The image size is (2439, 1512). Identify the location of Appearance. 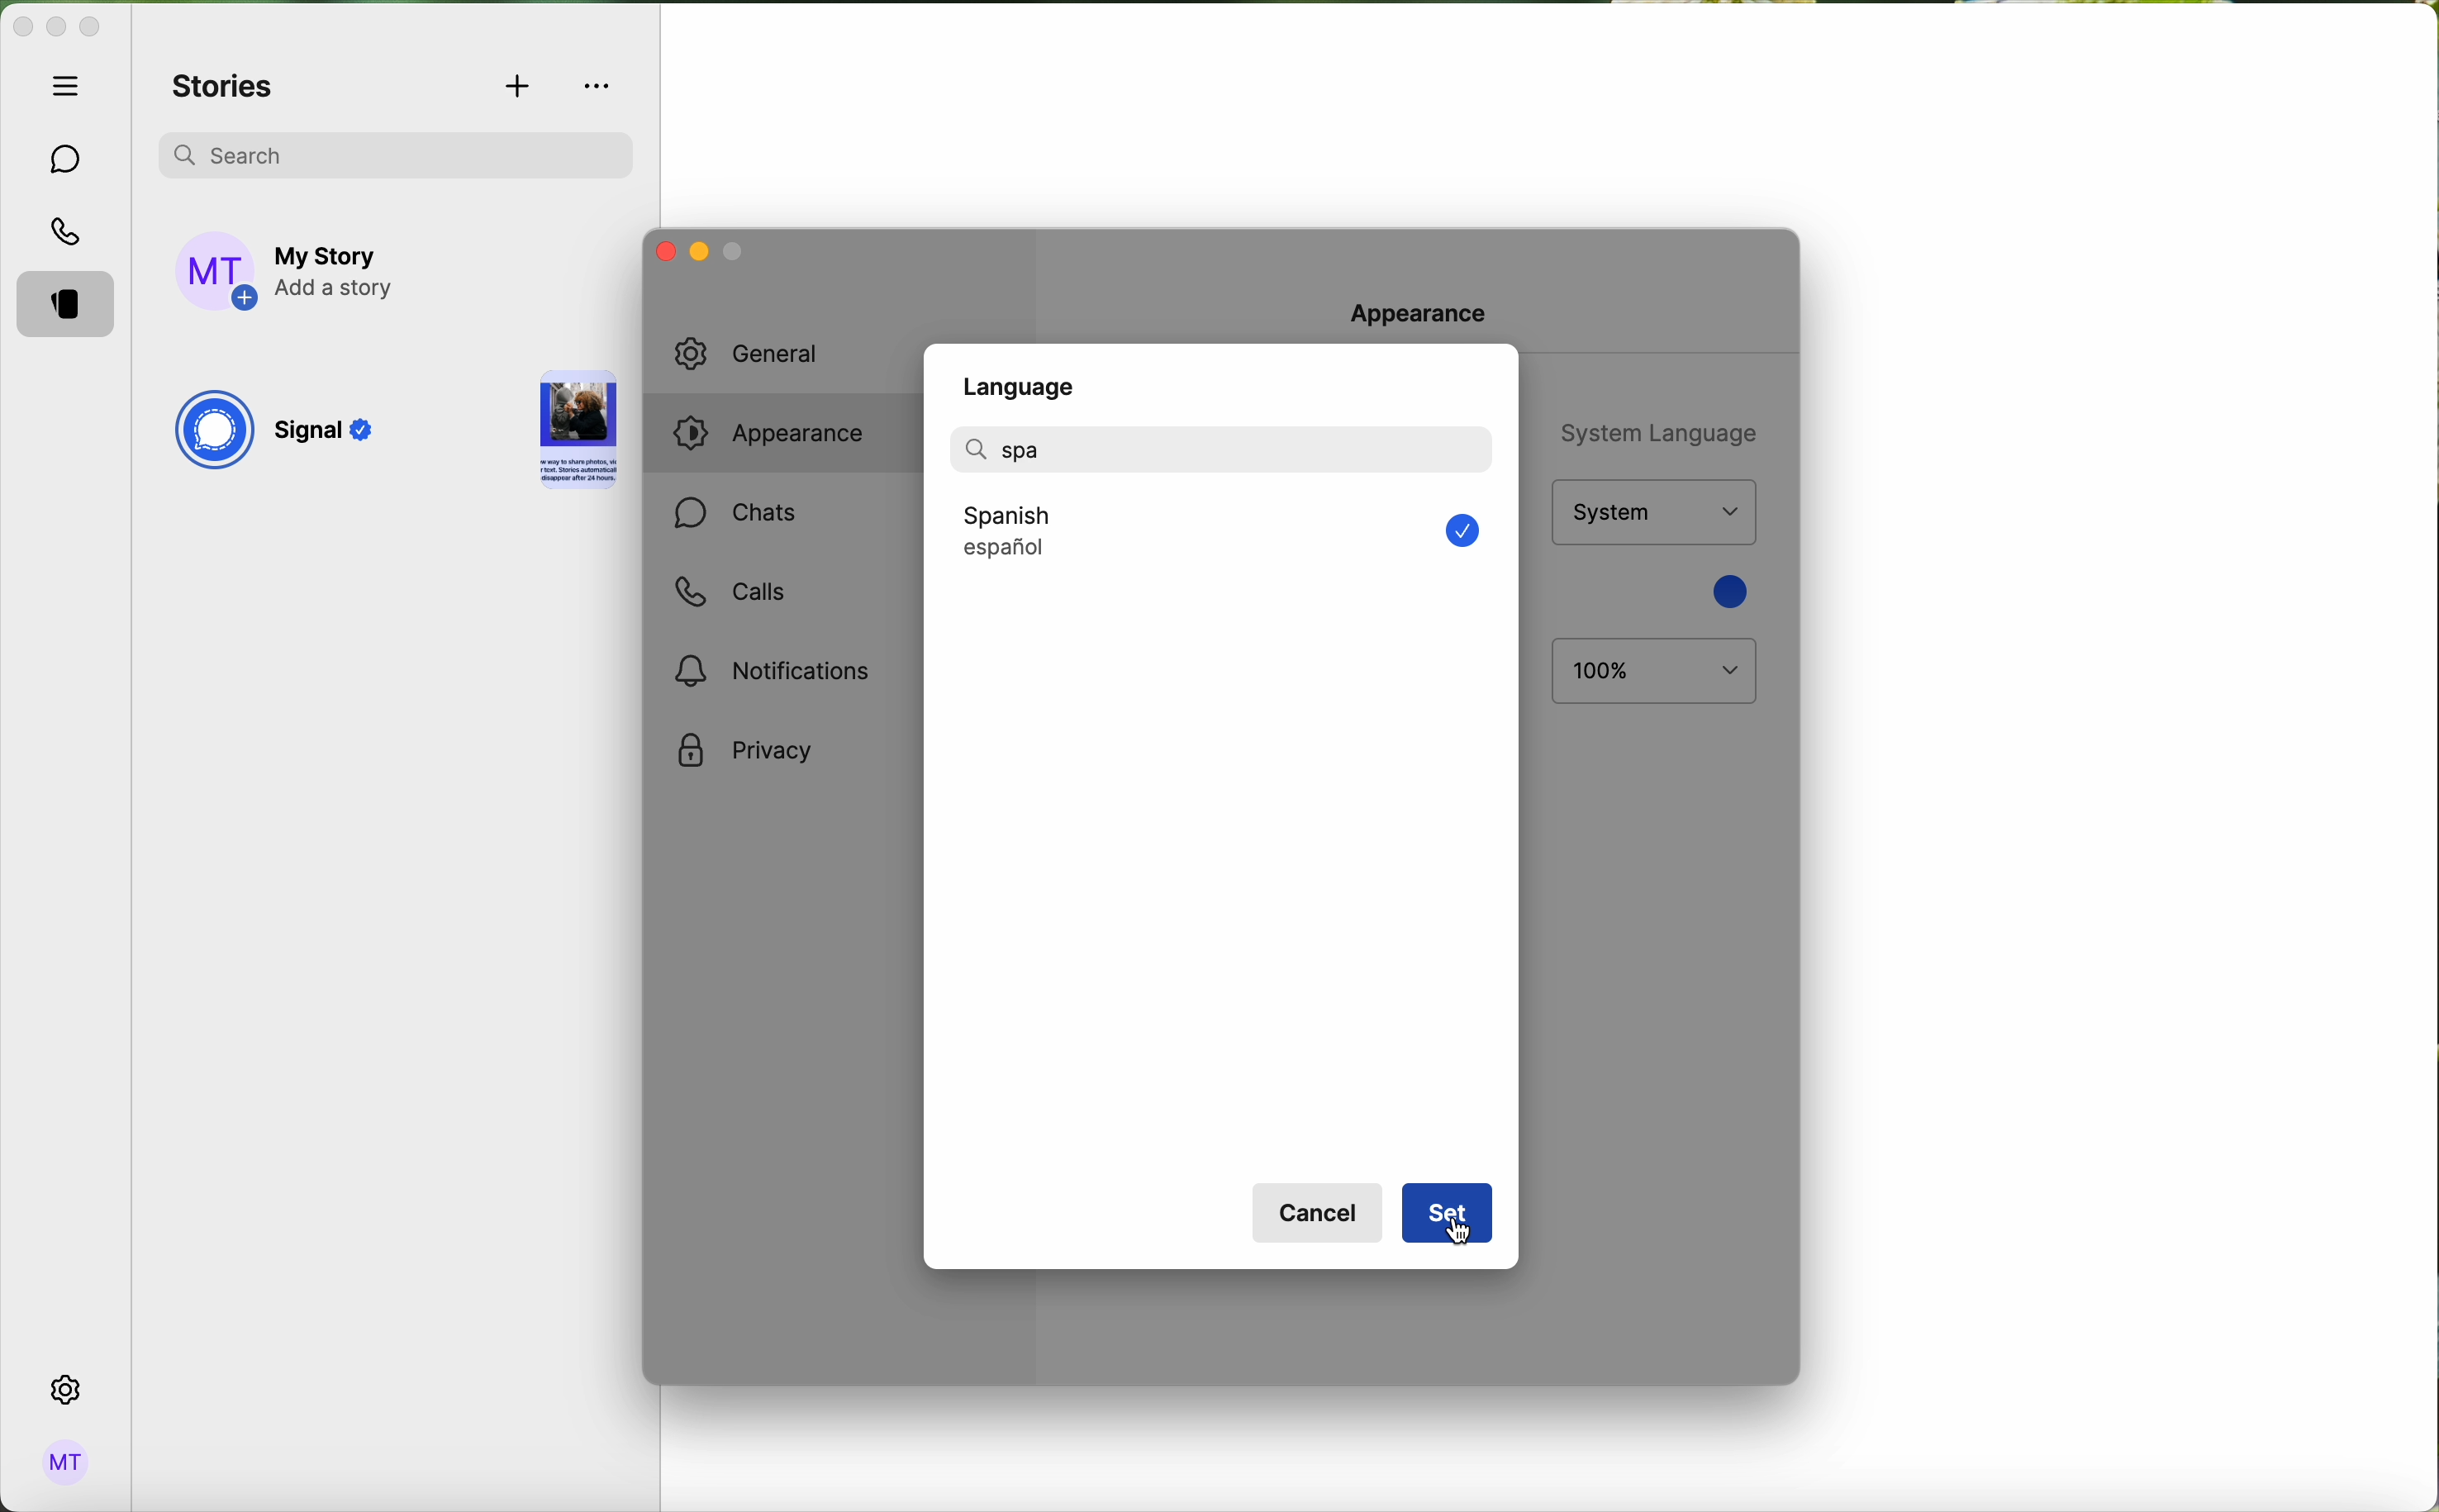
(1428, 310).